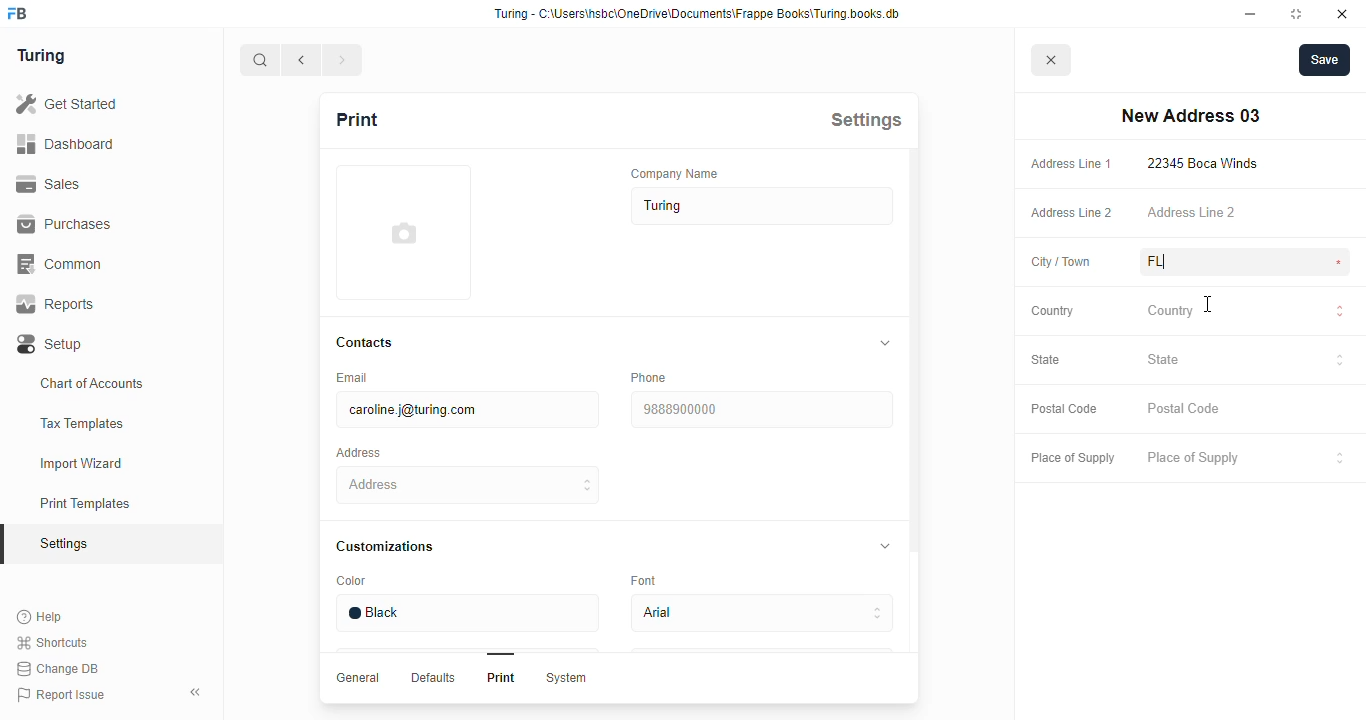  What do you see at coordinates (358, 677) in the screenshot?
I see `General` at bounding box center [358, 677].